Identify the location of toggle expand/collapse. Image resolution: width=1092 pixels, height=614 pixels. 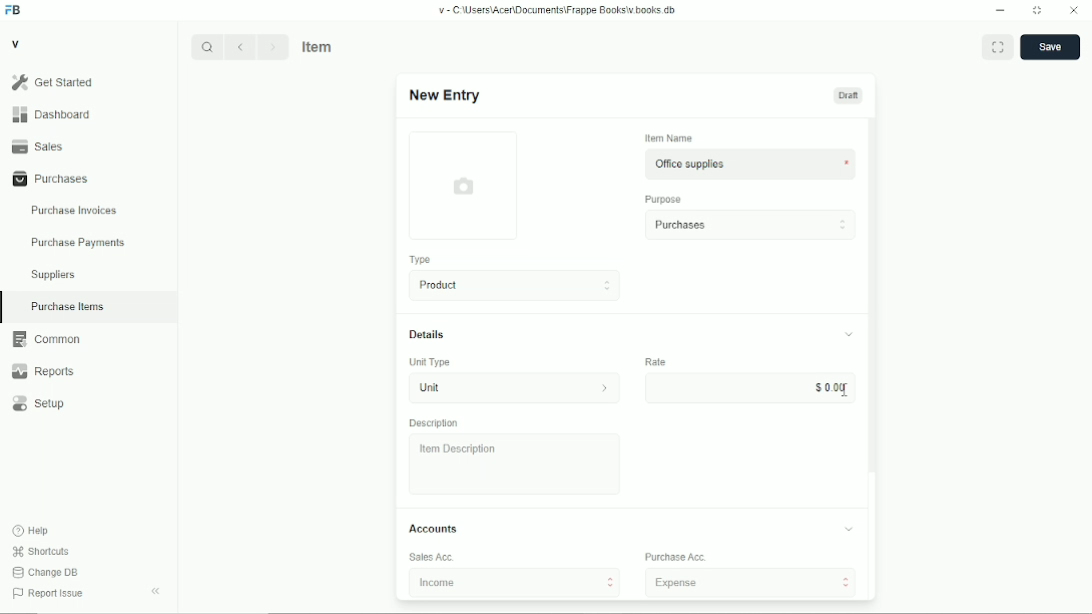
(849, 529).